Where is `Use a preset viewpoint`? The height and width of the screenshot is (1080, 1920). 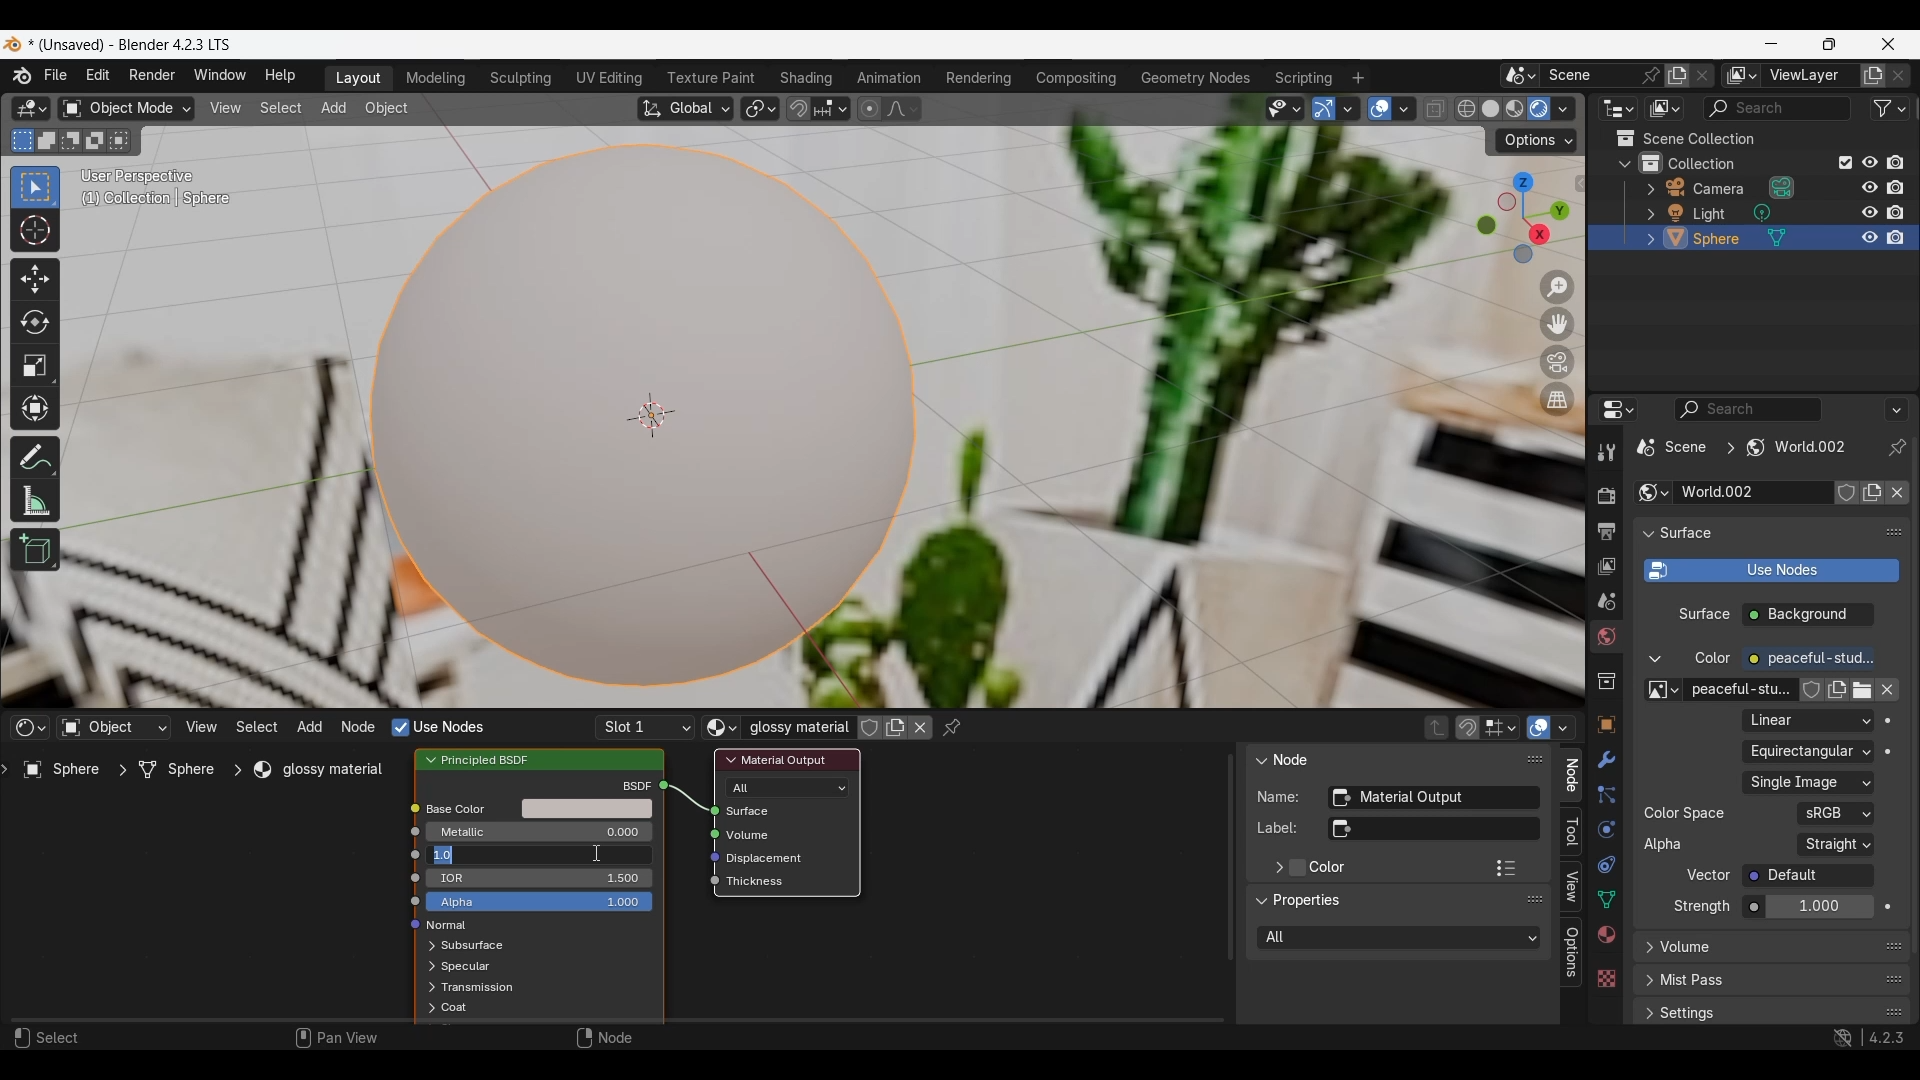 Use a preset viewpoint is located at coordinates (1522, 218).